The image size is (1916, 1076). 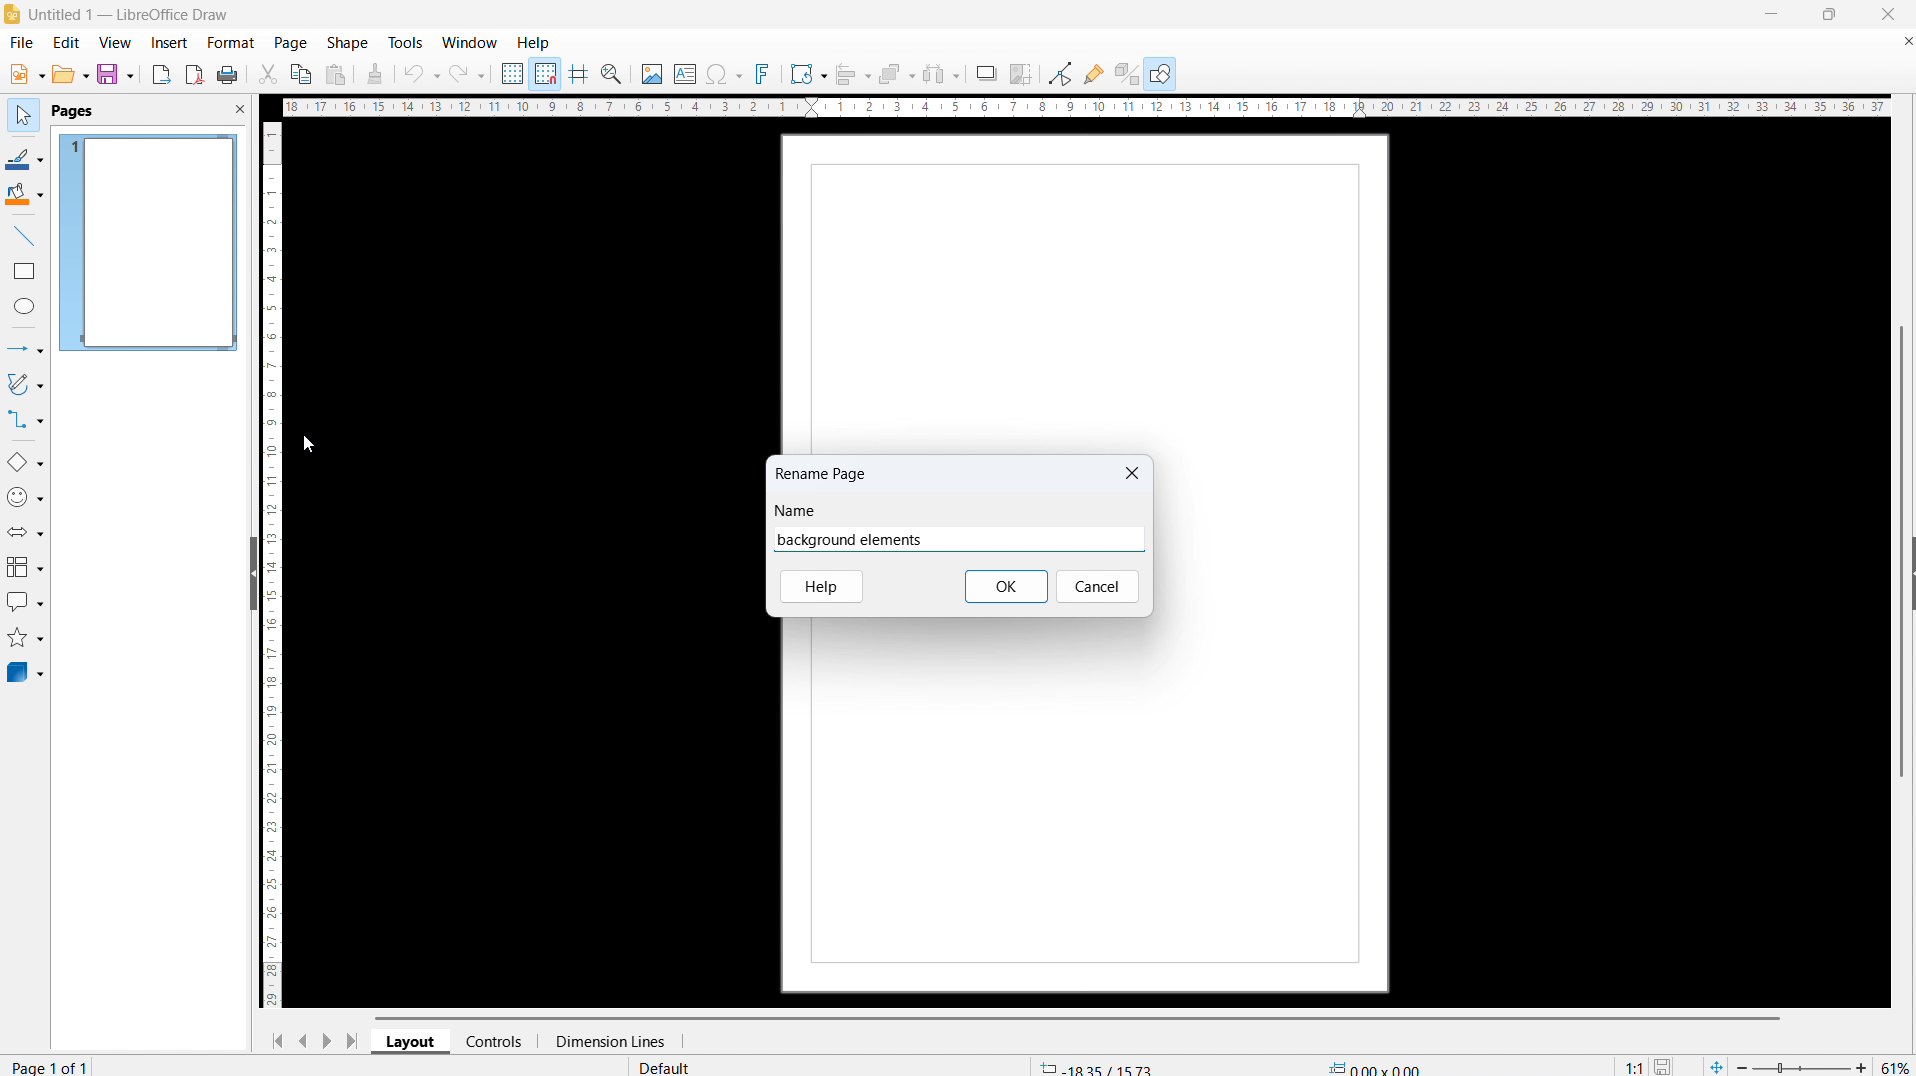 I want to click on page 1, so click(x=151, y=243).